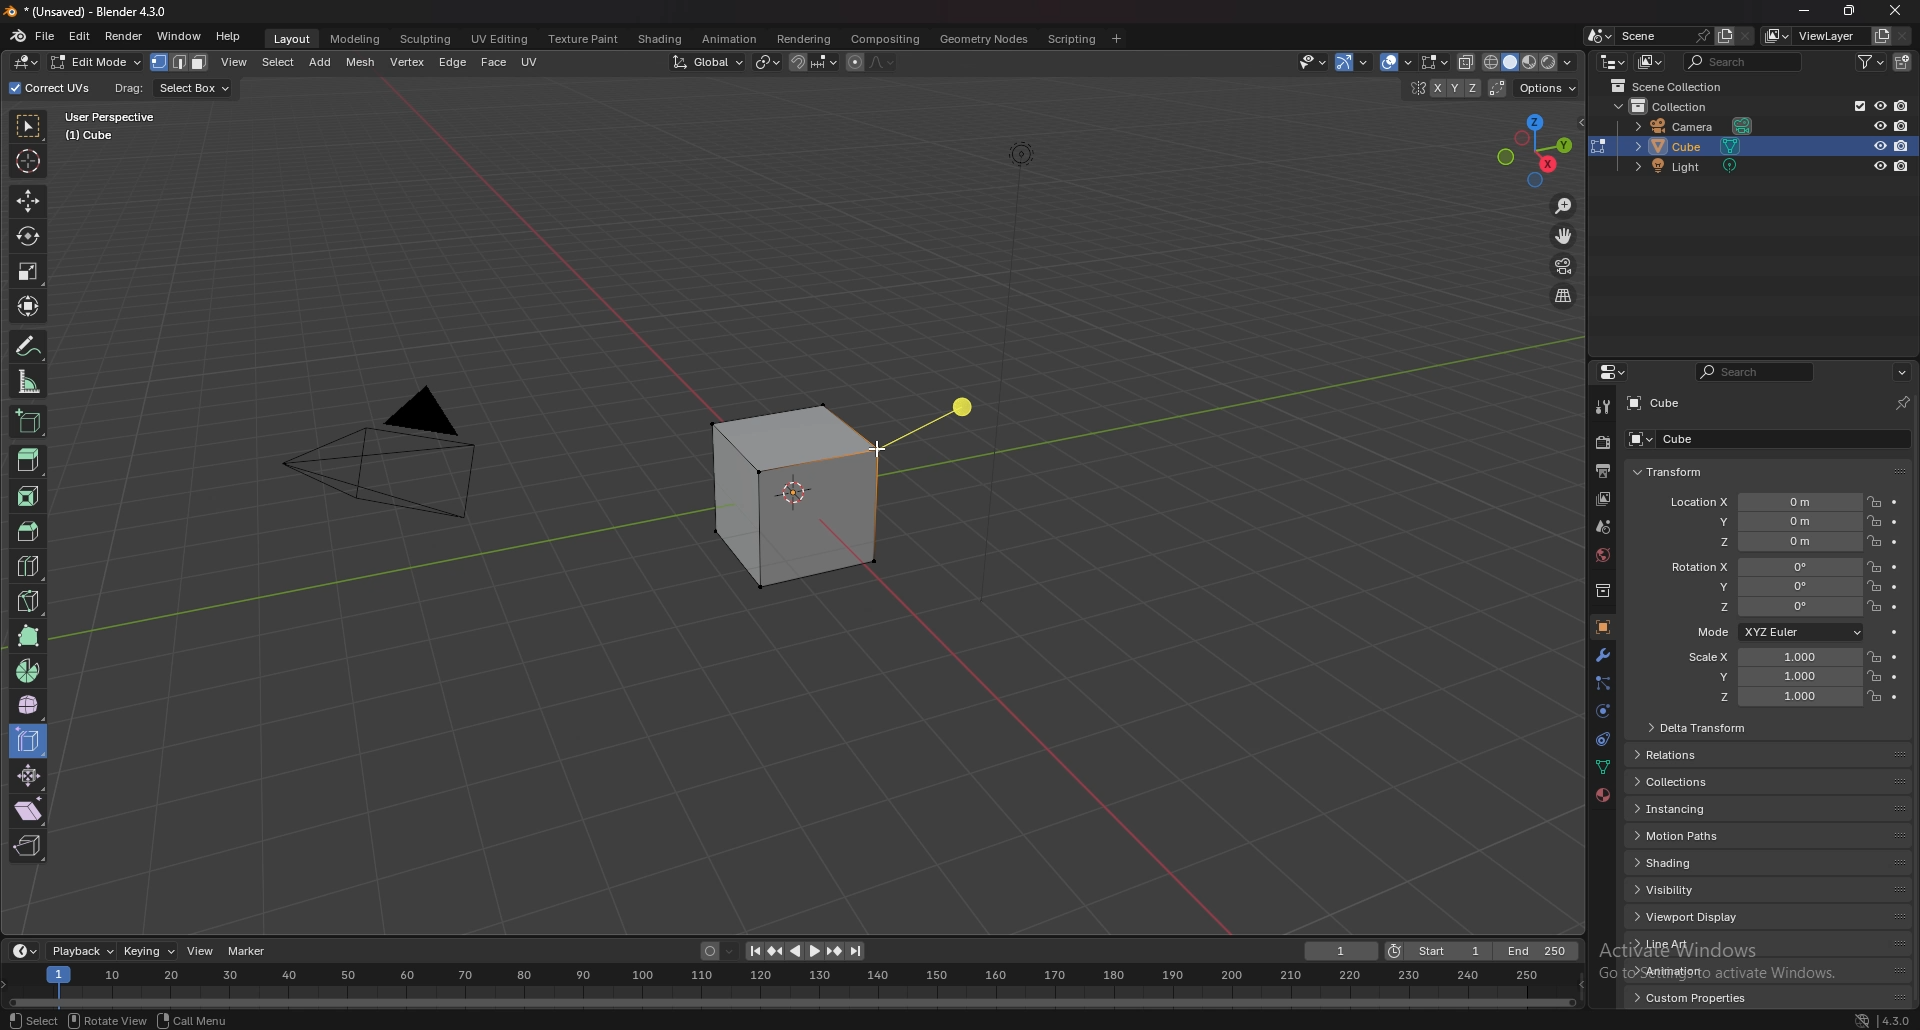 Image resolution: width=1920 pixels, height=1030 pixels. I want to click on animate property, so click(1894, 587).